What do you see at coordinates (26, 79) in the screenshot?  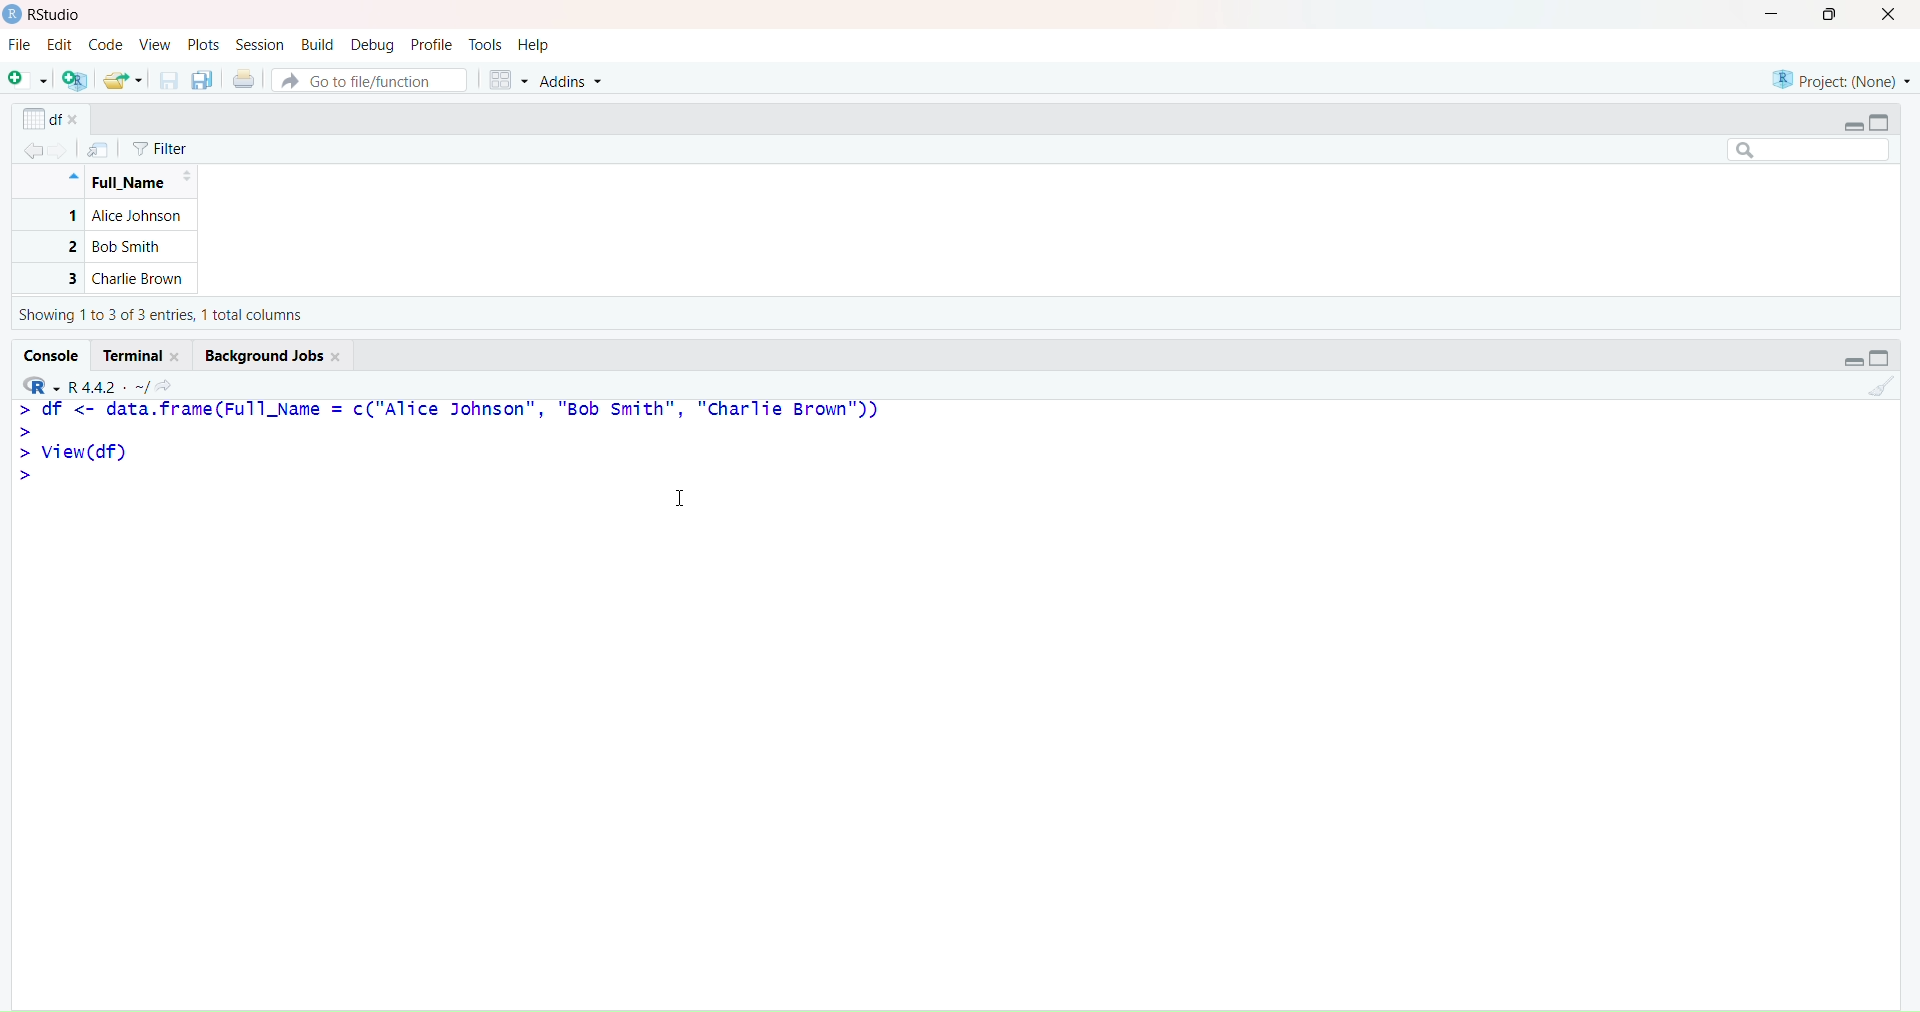 I see `New File` at bounding box center [26, 79].